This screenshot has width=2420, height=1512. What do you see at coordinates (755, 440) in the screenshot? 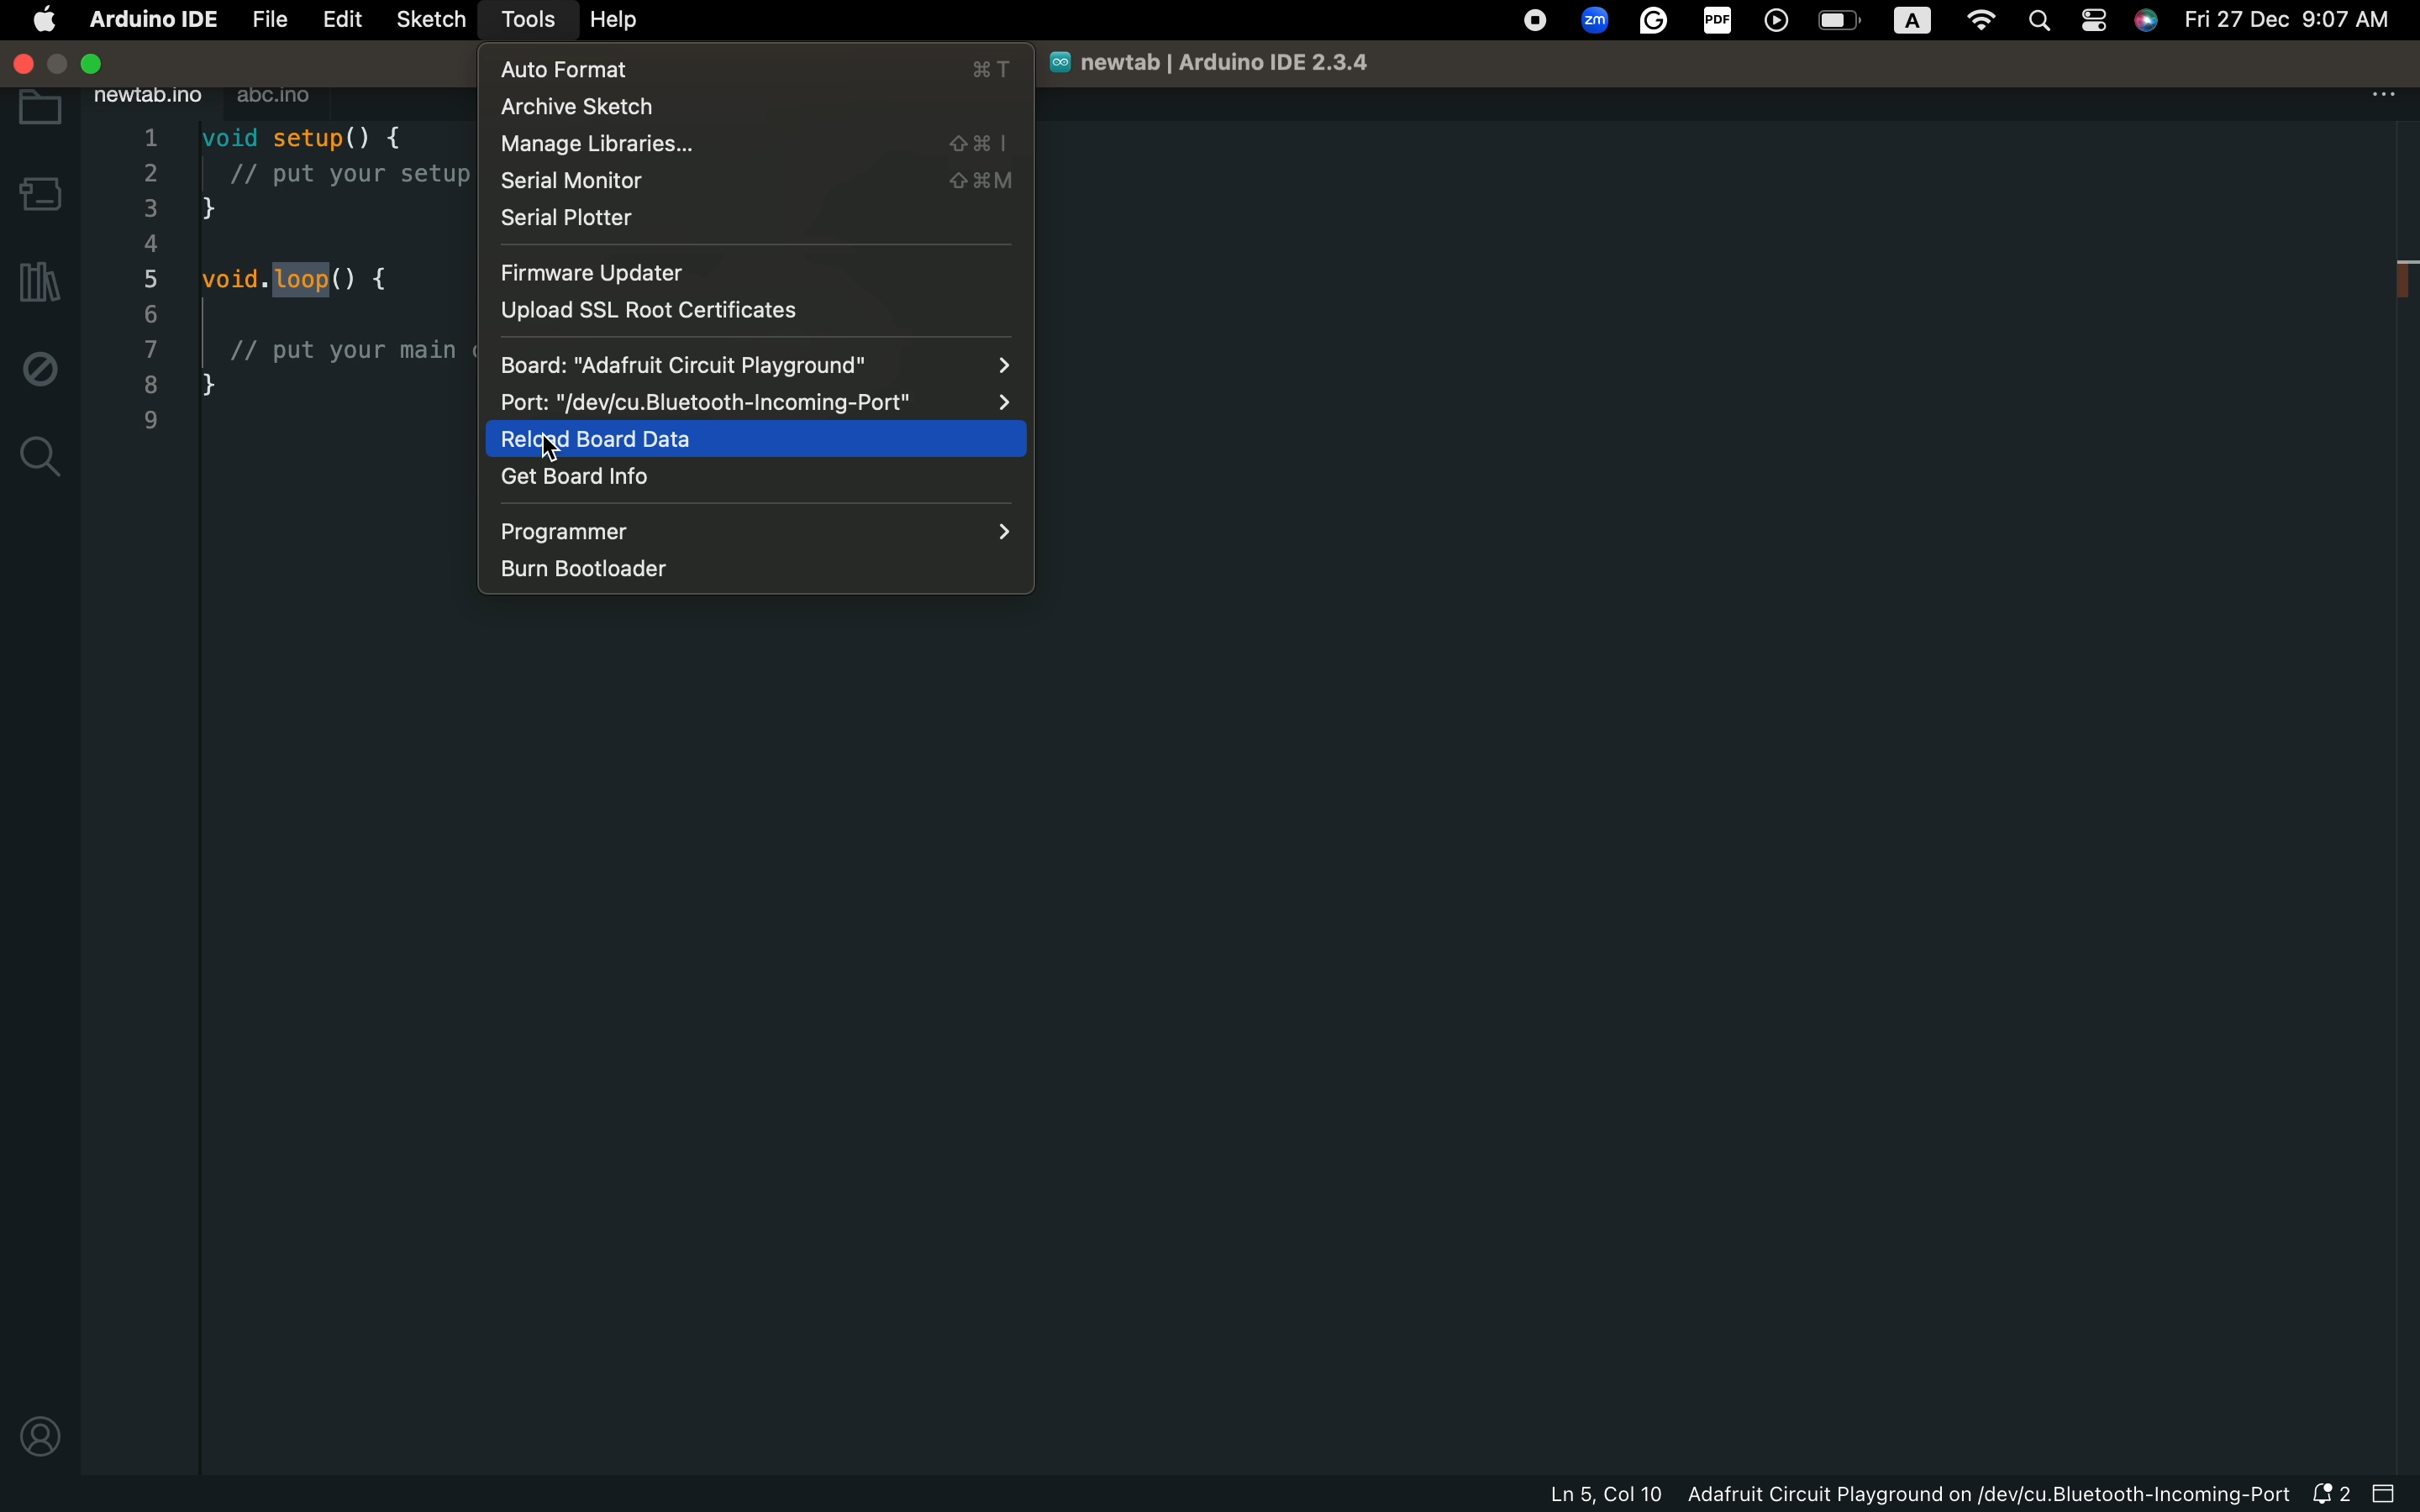
I see `reload board data` at bounding box center [755, 440].